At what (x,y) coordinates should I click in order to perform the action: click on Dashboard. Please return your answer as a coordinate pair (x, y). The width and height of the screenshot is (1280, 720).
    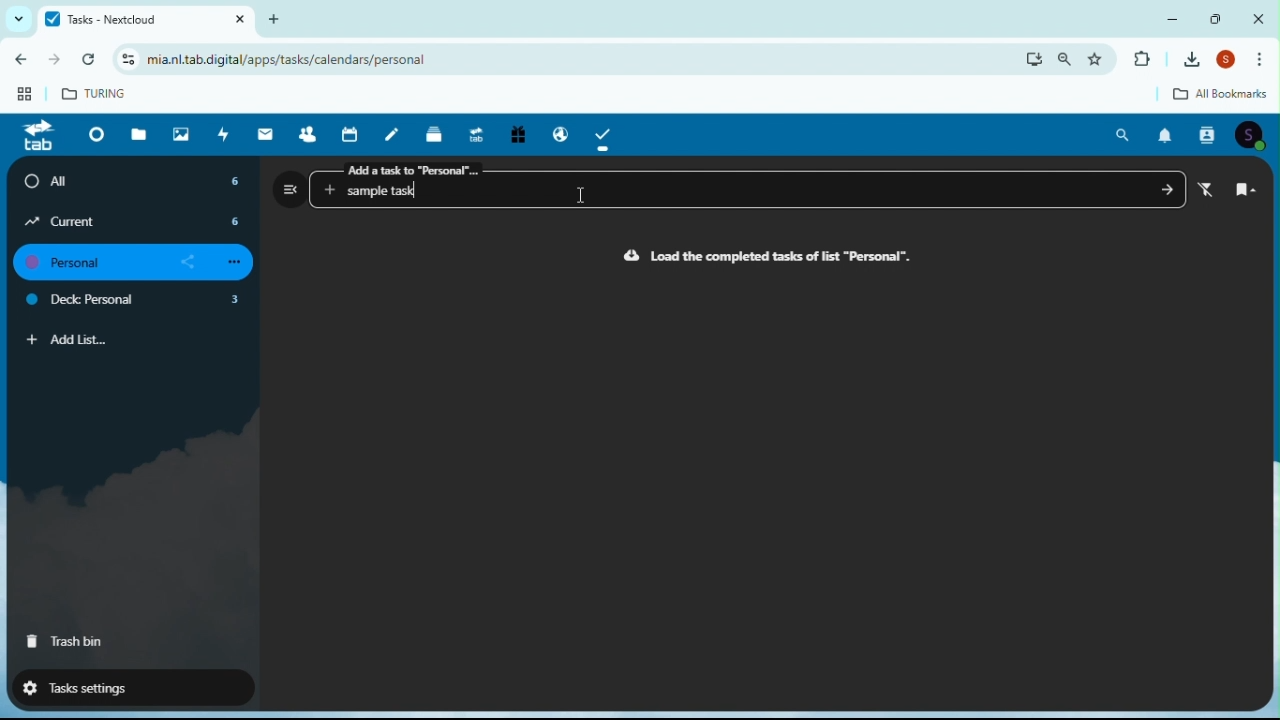
    Looking at the image, I should click on (93, 134).